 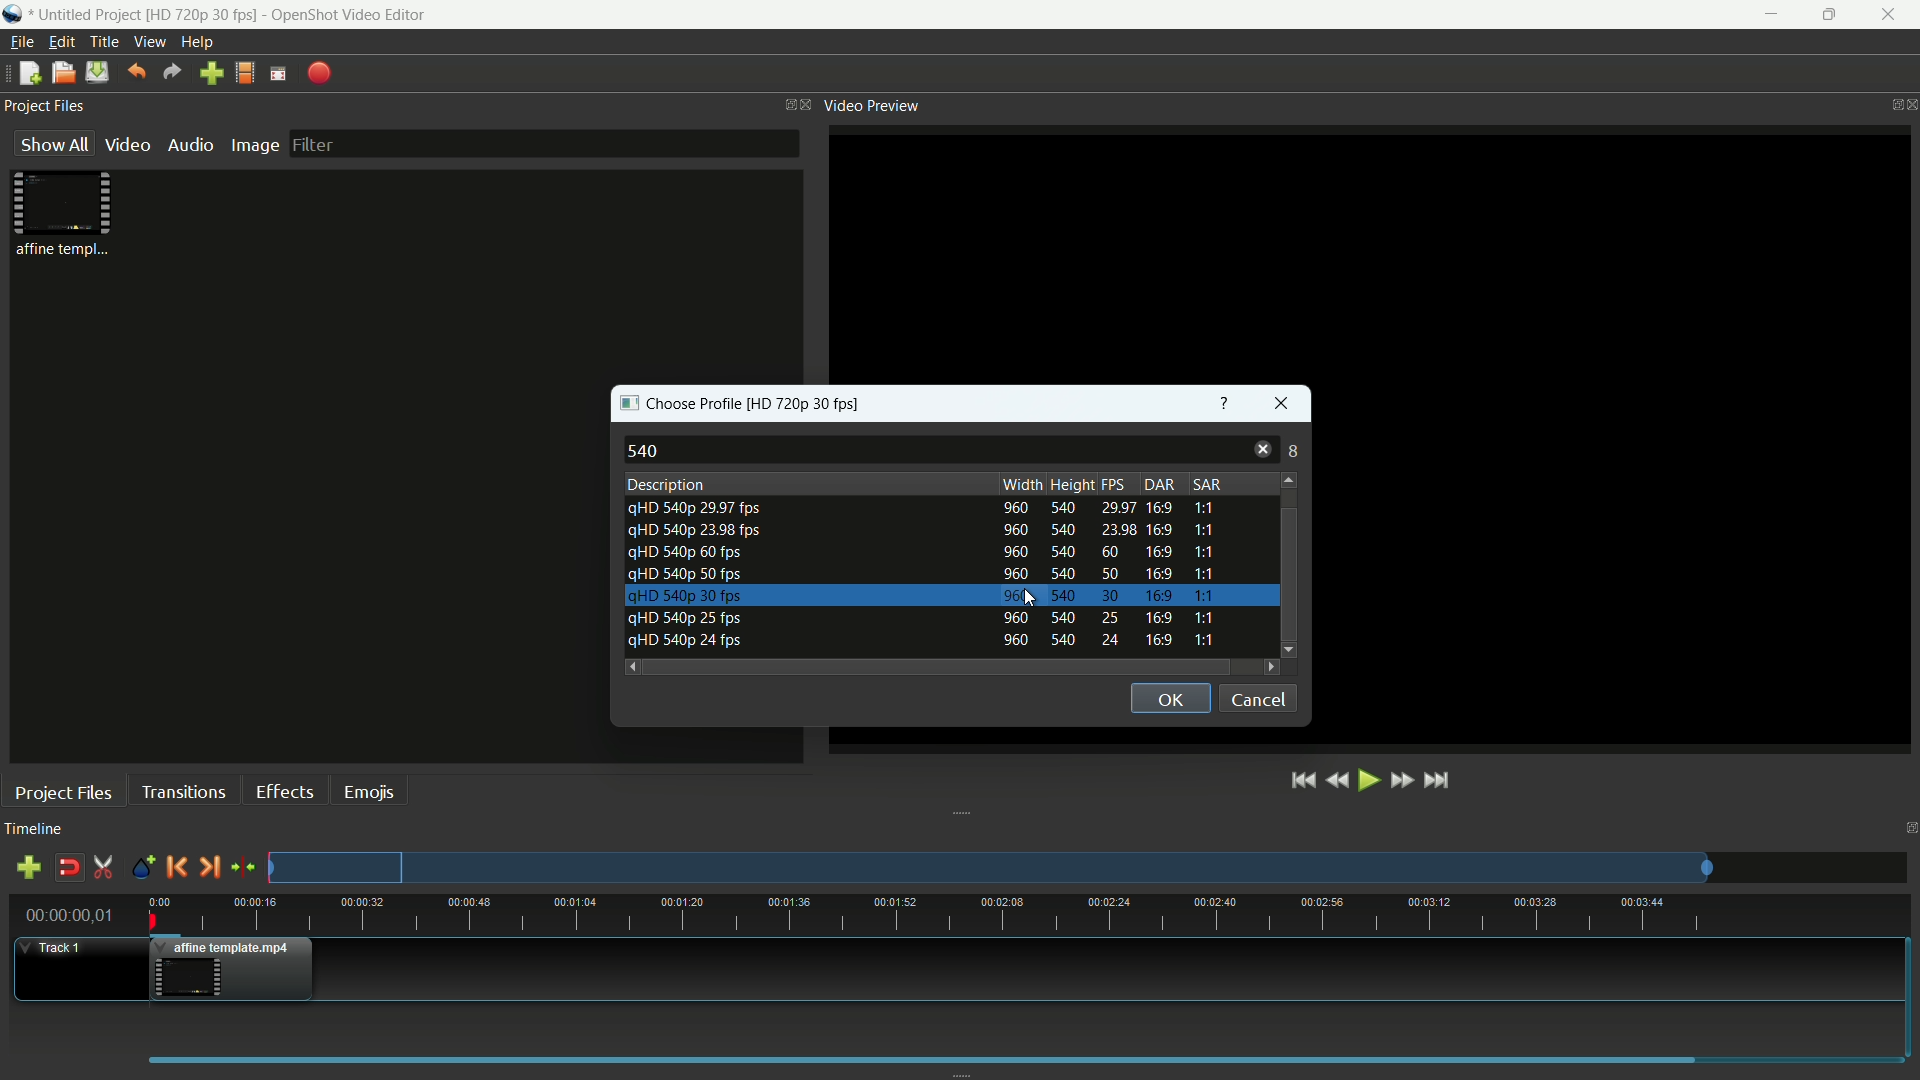 I want to click on profile, so click(x=808, y=406).